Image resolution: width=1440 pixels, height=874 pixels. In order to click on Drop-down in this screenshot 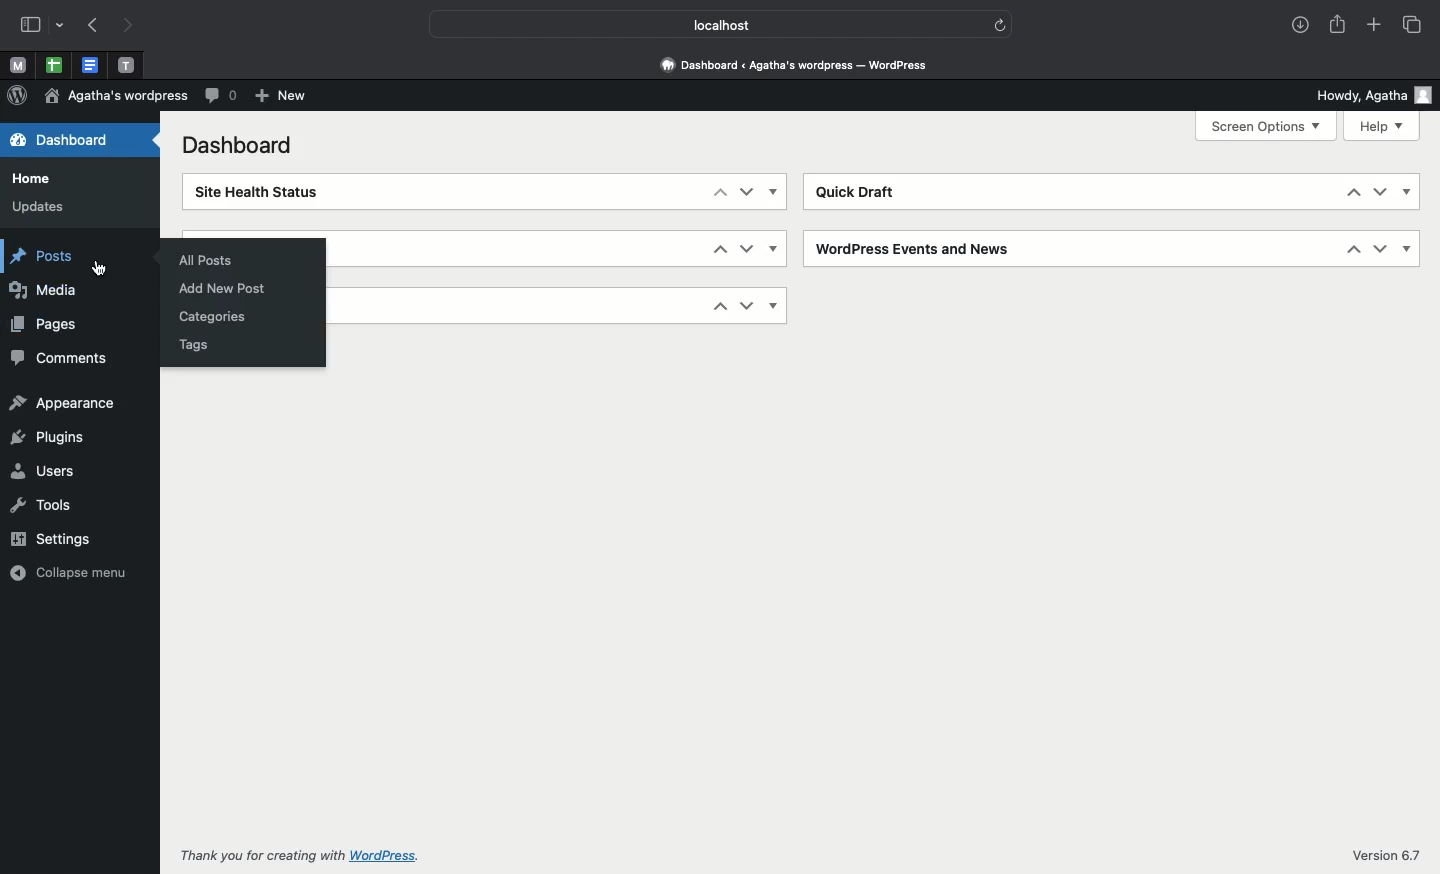, I will do `click(61, 27)`.